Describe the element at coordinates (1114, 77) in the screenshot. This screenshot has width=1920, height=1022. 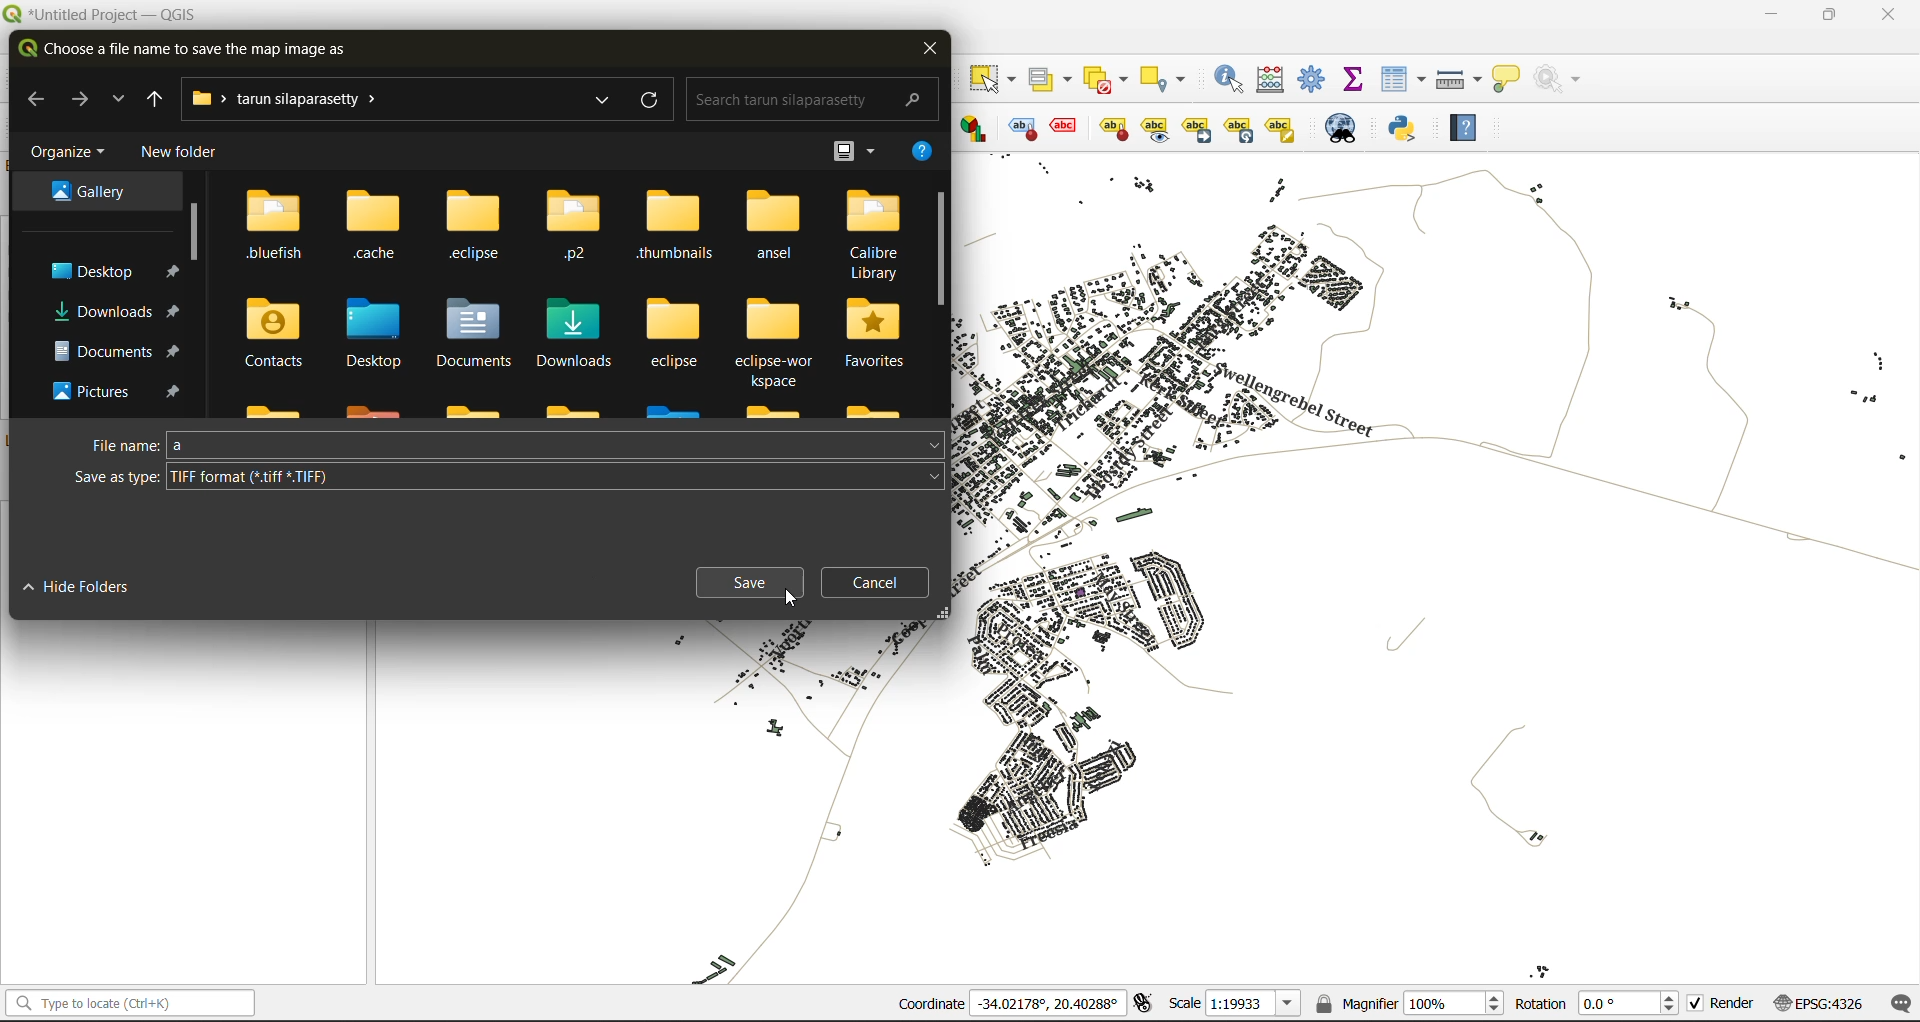
I see `deselect value` at that location.